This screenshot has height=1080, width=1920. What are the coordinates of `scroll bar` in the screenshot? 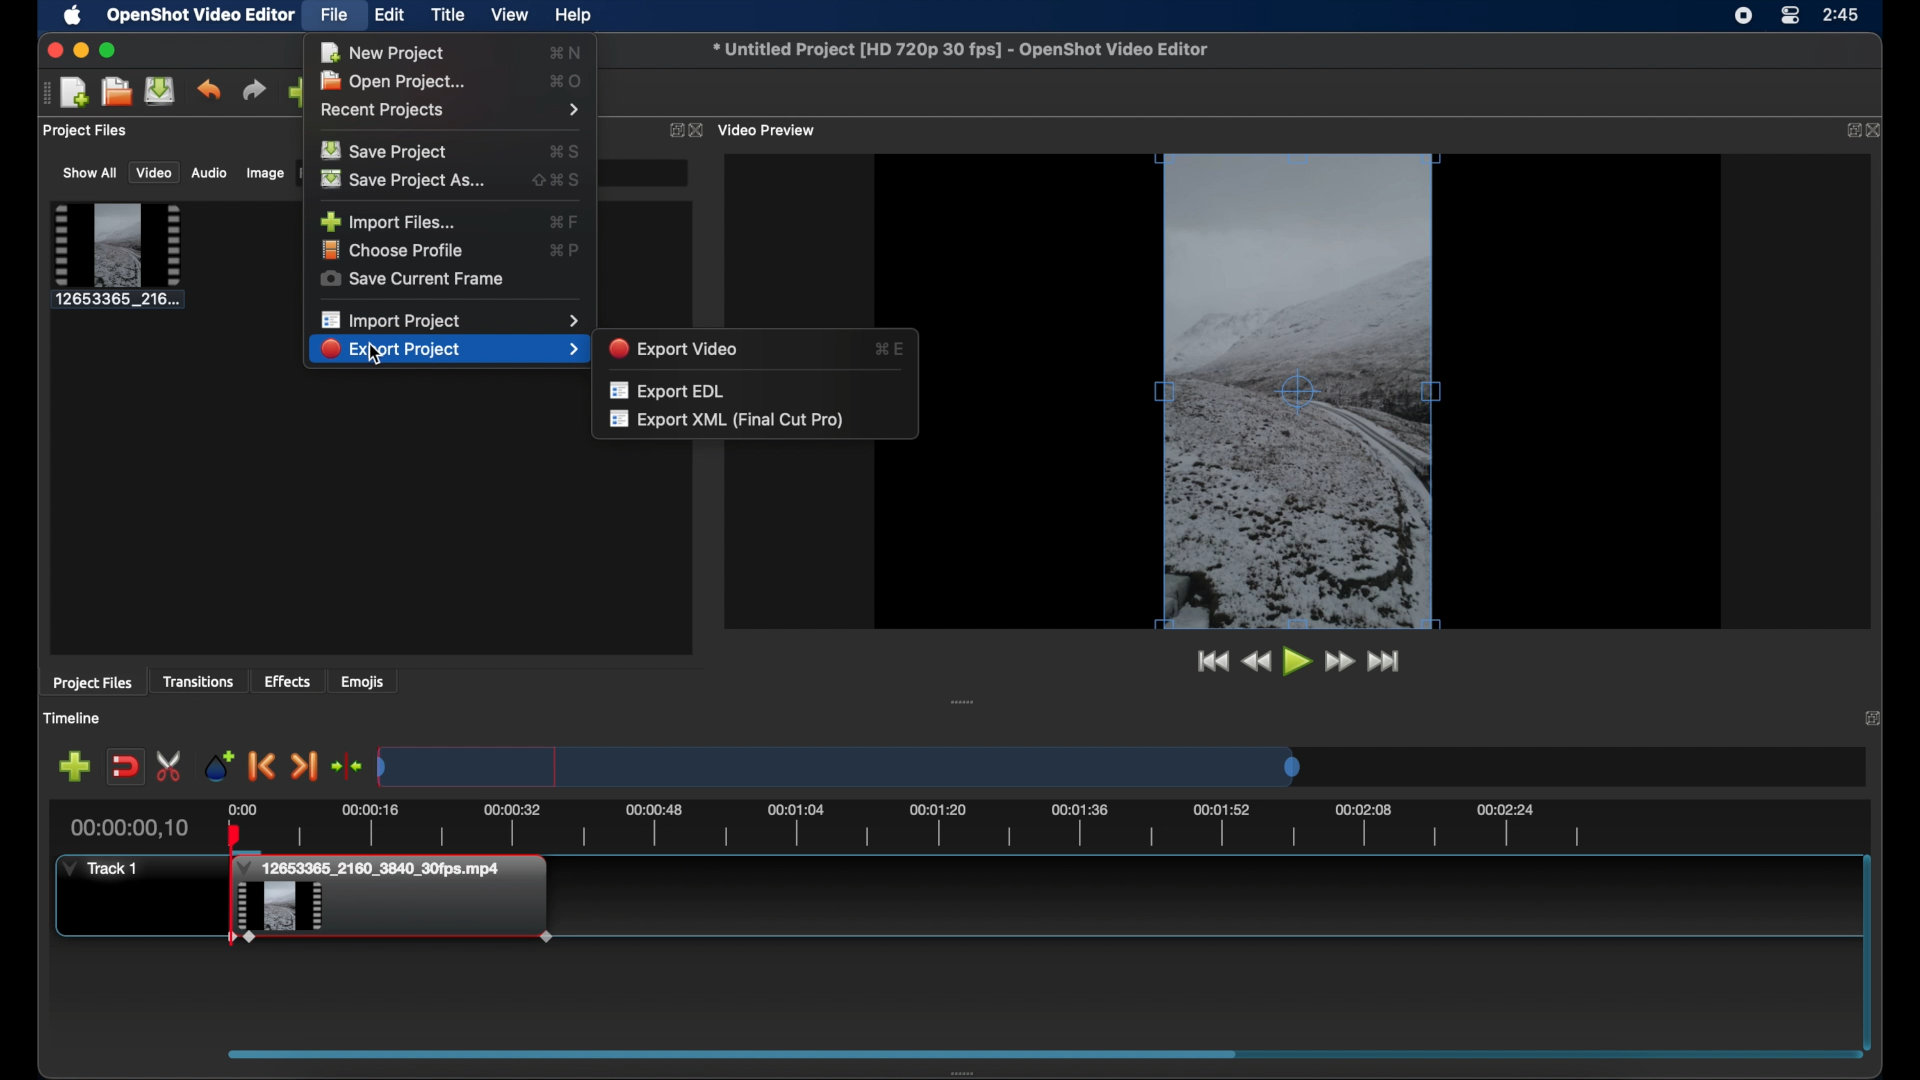 It's located at (1866, 948).